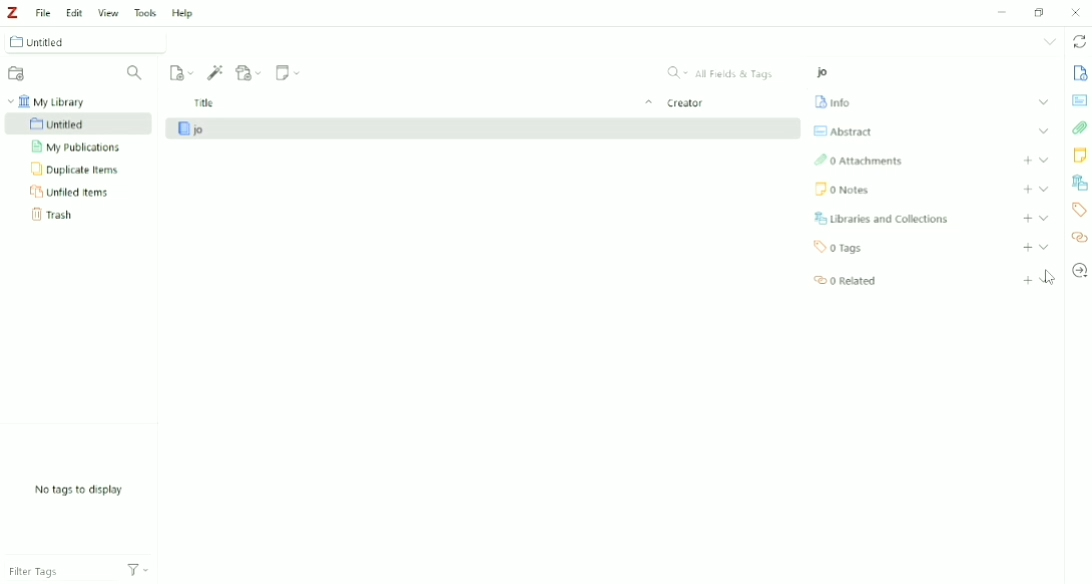 The height and width of the screenshot is (584, 1092). What do you see at coordinates (248, 73) in the screenshot?
I see `Add Attachment` at bounding box center [248, 73].